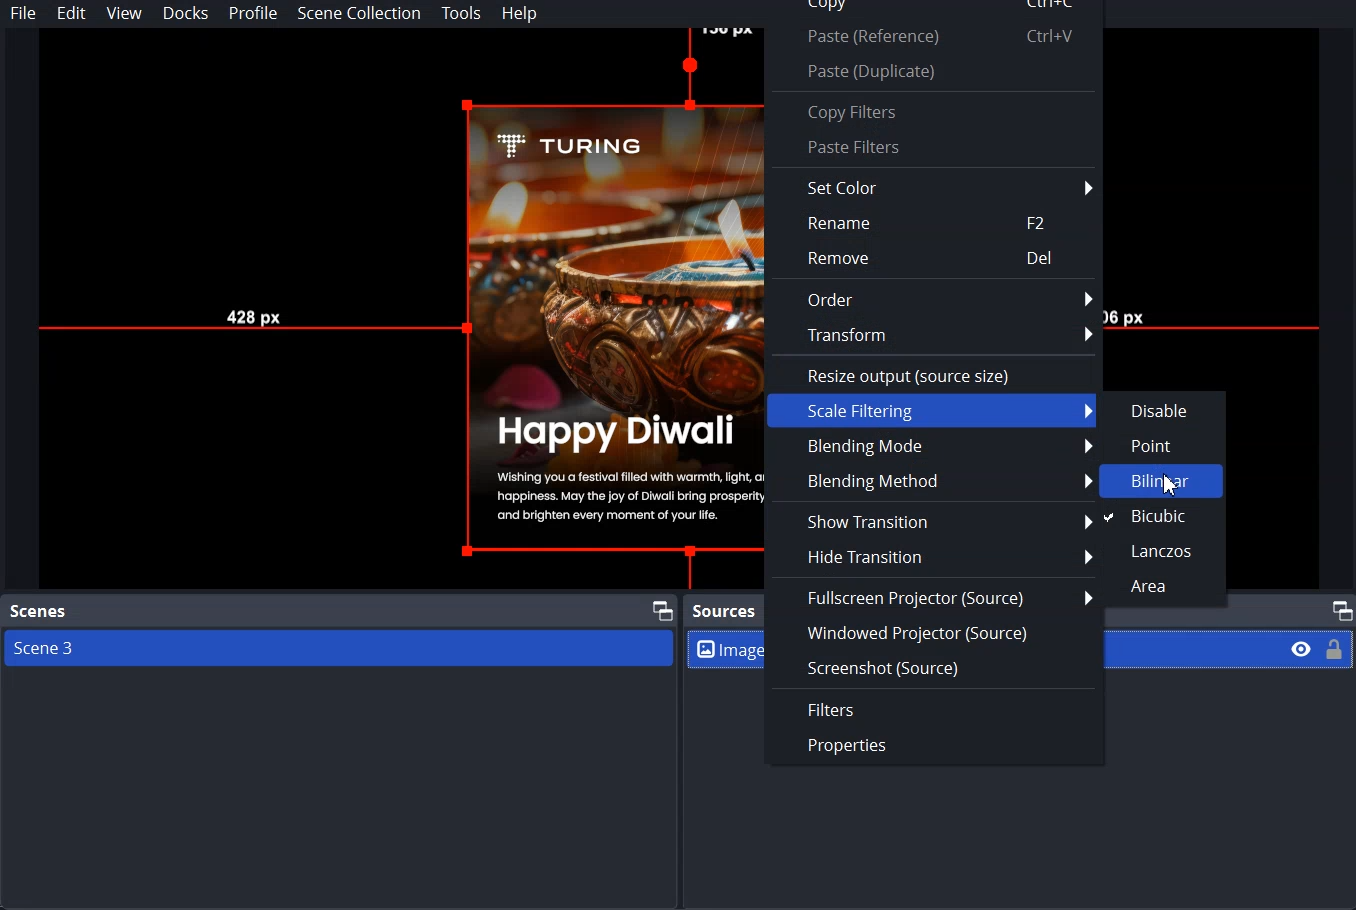 Image resolution: width=1356 pixels, height=910 pixels. I want to click on Blending method, so click(930, 479).